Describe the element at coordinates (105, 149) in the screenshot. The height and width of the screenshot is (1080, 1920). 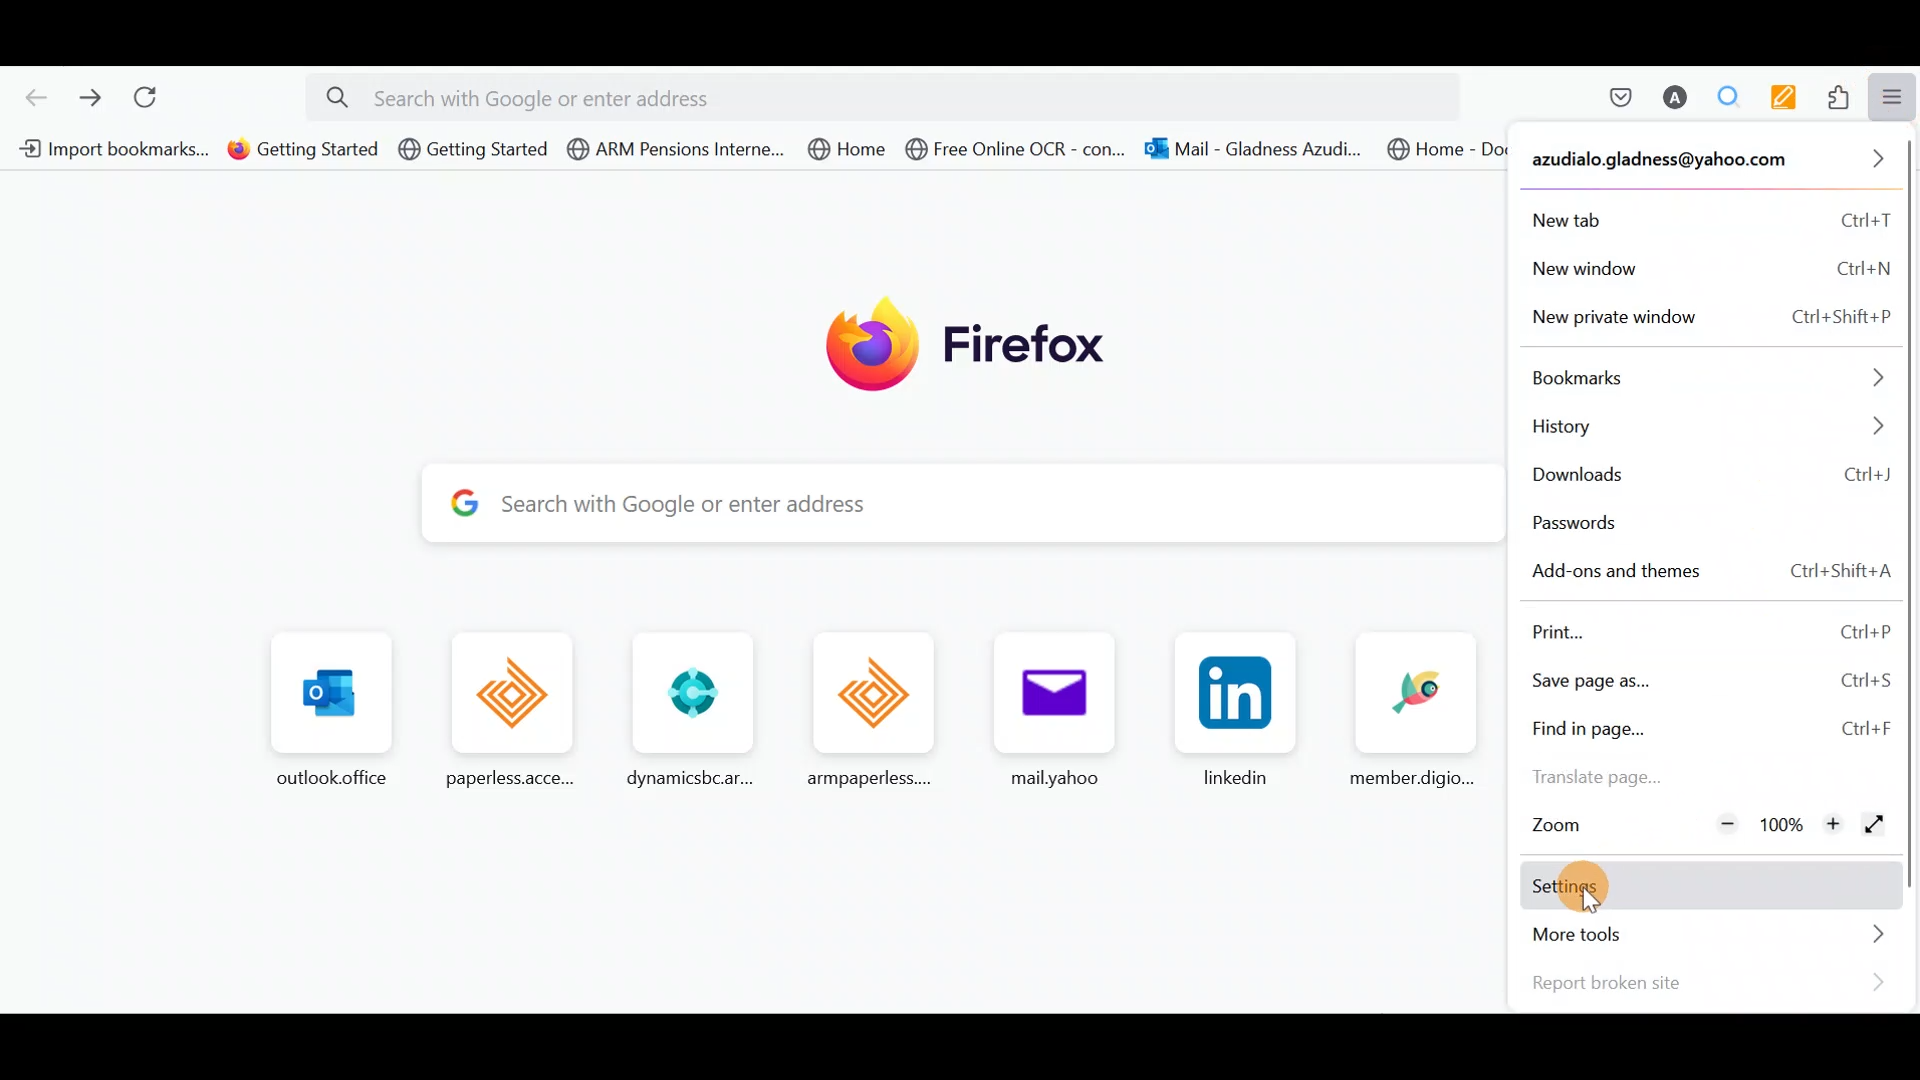
I see `Bookmarks` at that location.